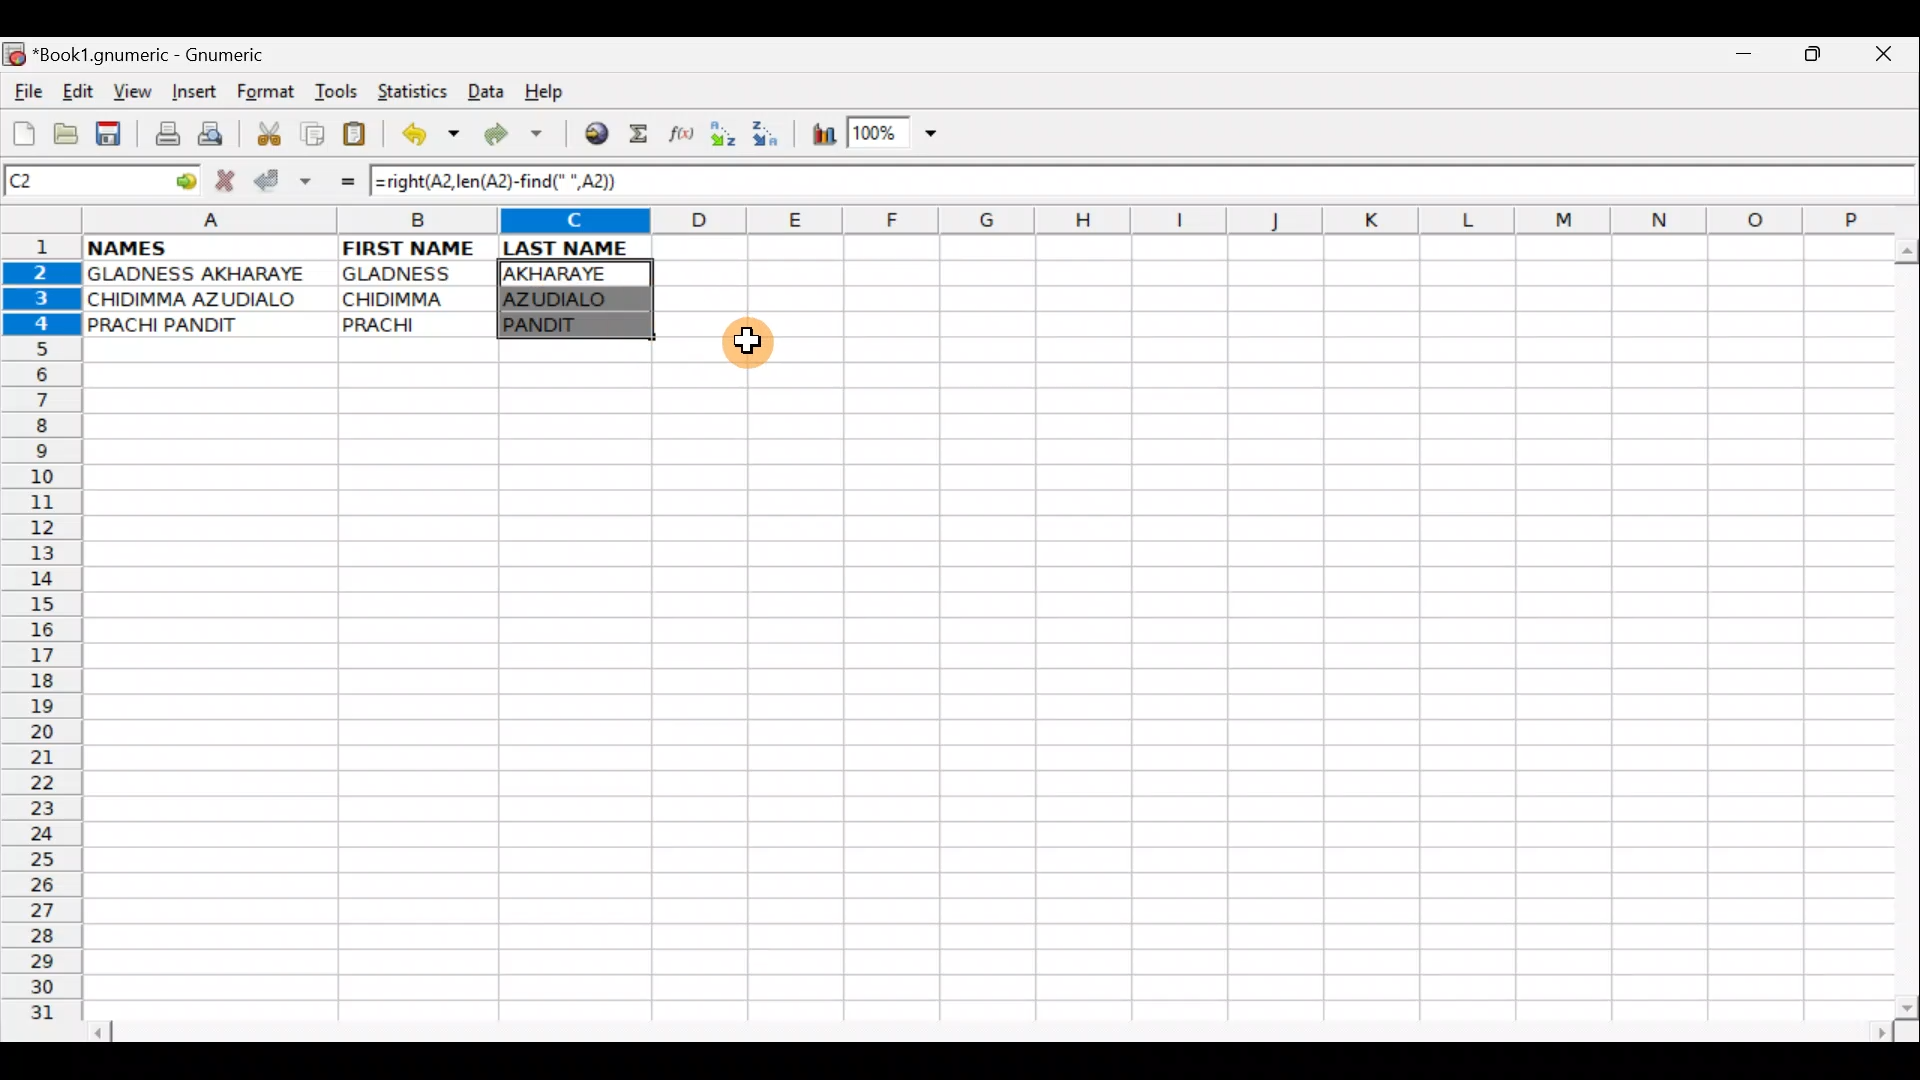  Describe the element at coordinates (818, 137) in the screenshot. I see `Insert Chart` at that location.